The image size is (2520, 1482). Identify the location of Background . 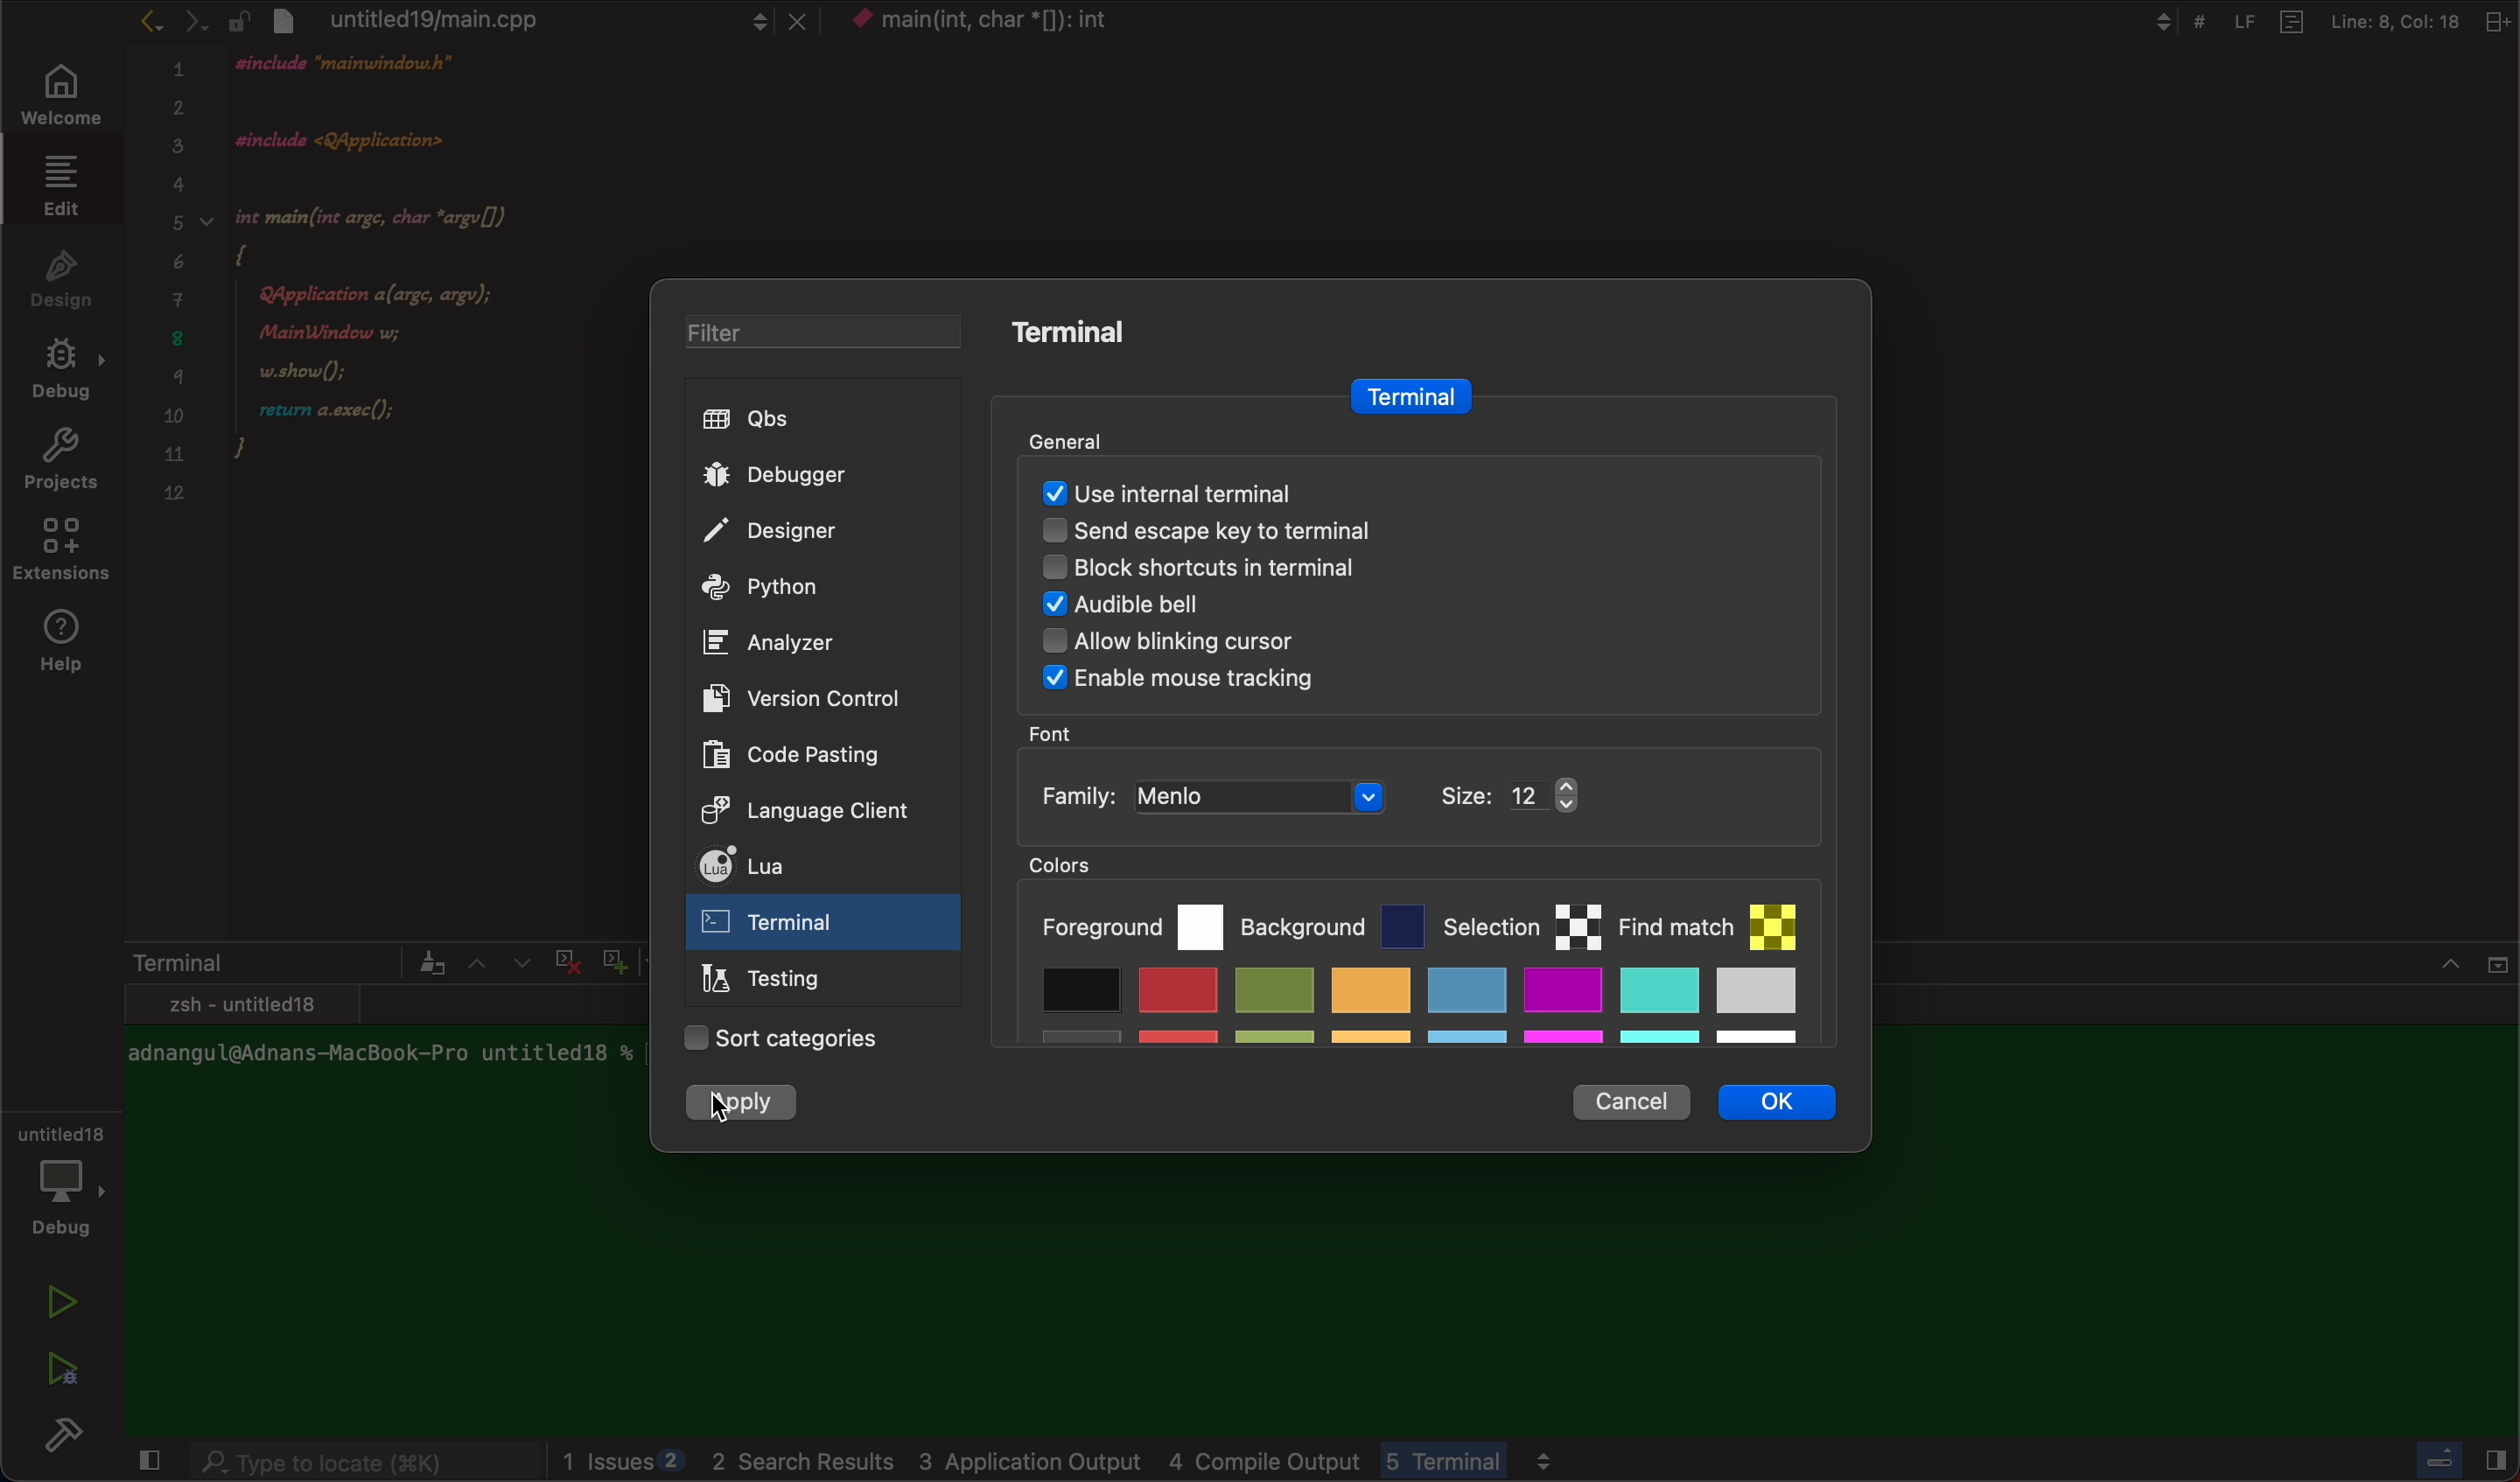
(1333, 921).